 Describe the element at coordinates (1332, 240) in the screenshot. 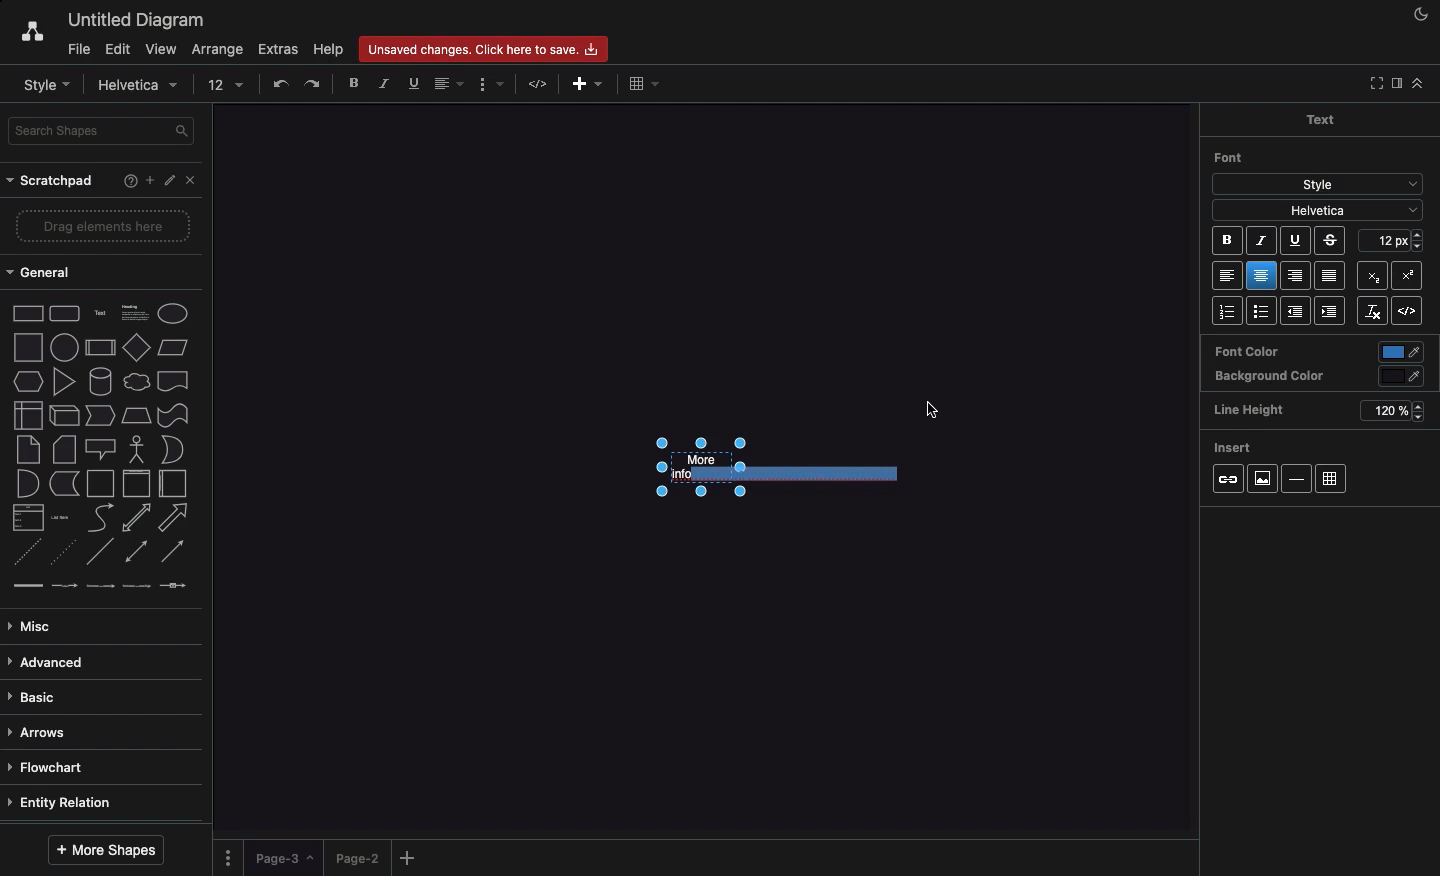

I see `Strikethrough` at that location.